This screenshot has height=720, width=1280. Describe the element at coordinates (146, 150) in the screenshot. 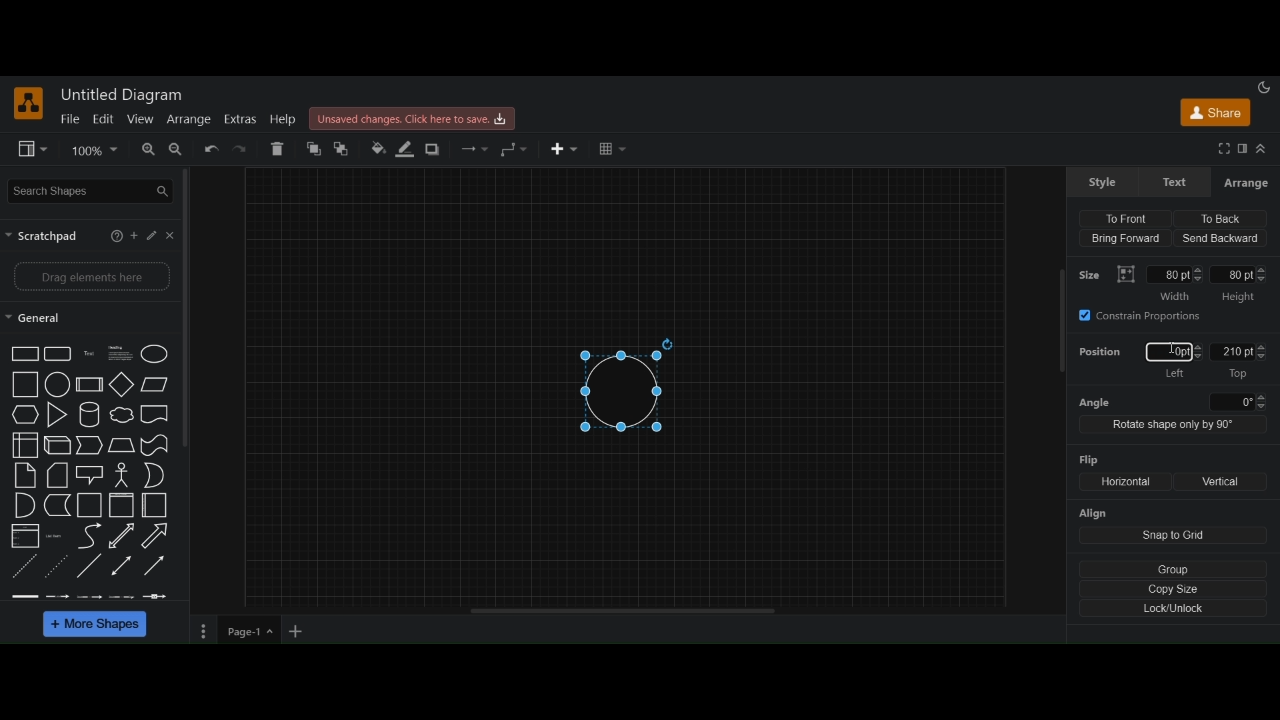

I see `zoom in` at that location.